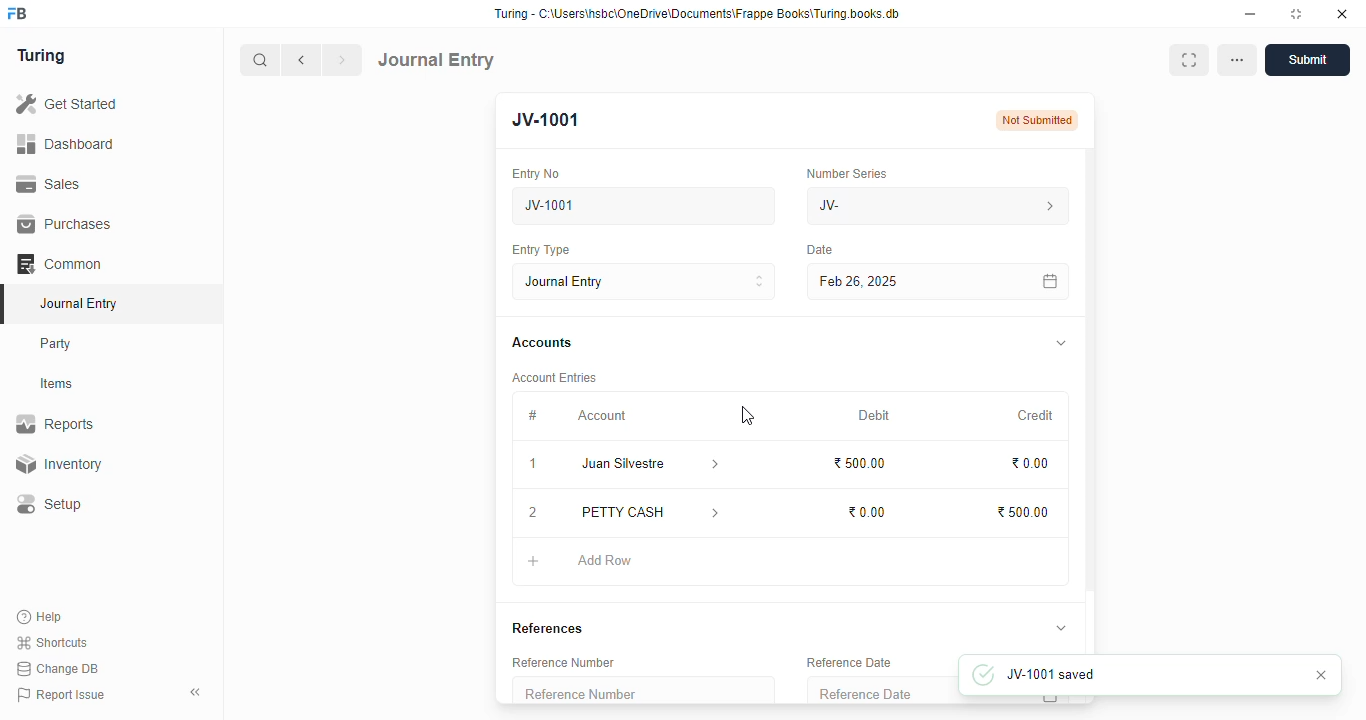 This screenshot has height=720, width=1366. Describe the element at coordinates (1322, 675) in the screenshot. I see `cancel` at that location.